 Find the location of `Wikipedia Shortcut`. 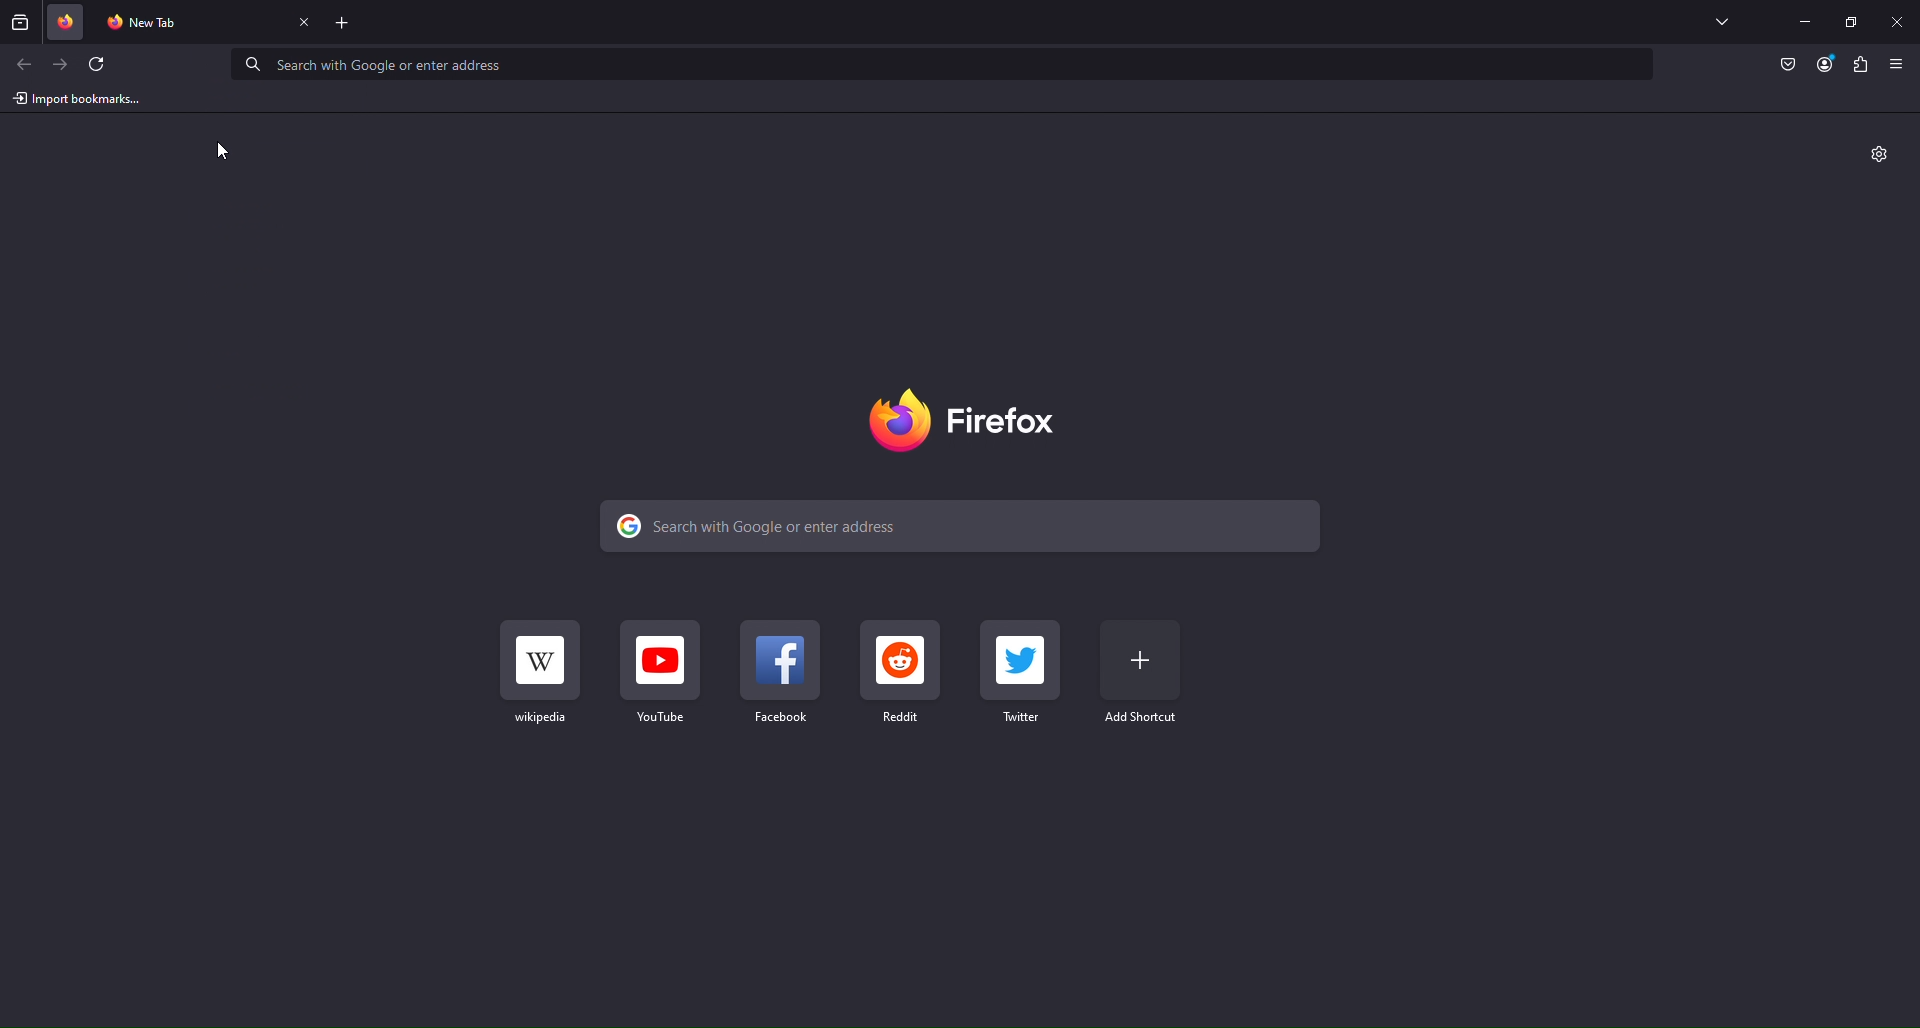

Wikipedia Shortcut is located at coordinates (542, 670).